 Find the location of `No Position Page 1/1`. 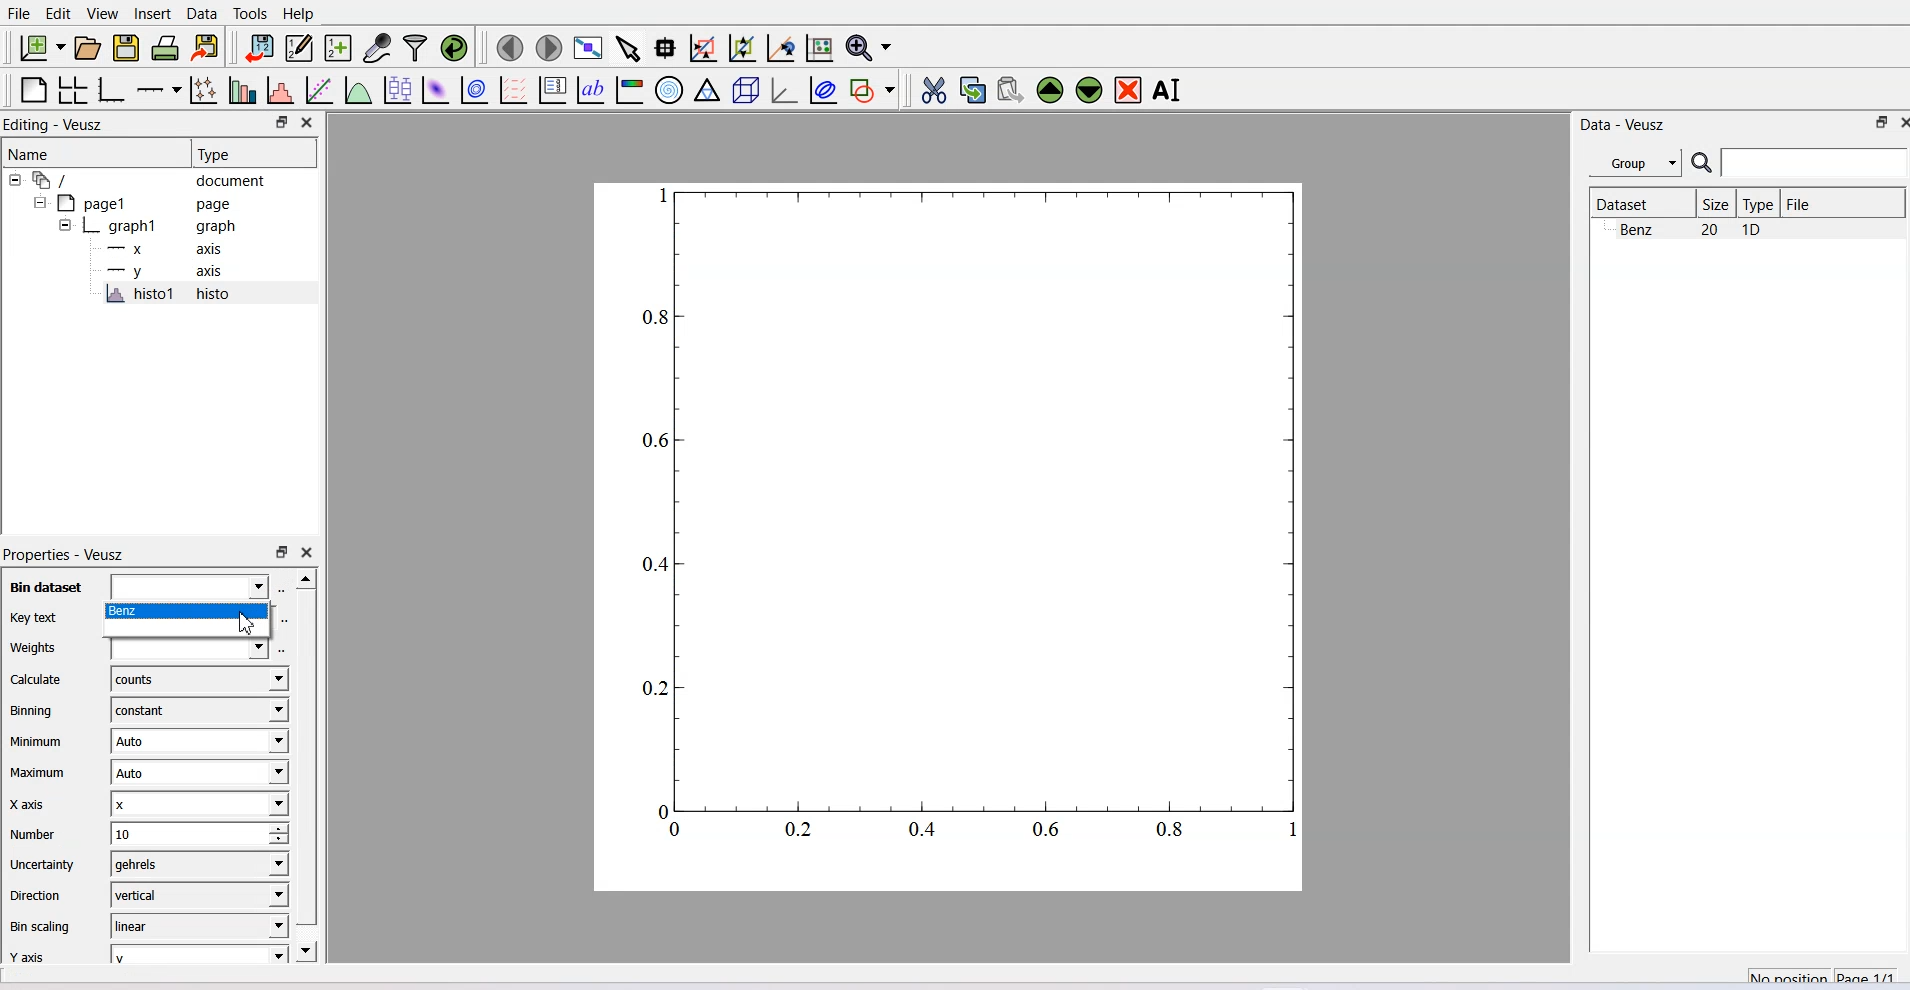

No Position Page 1/1 is located at coordinates (1821, 974).